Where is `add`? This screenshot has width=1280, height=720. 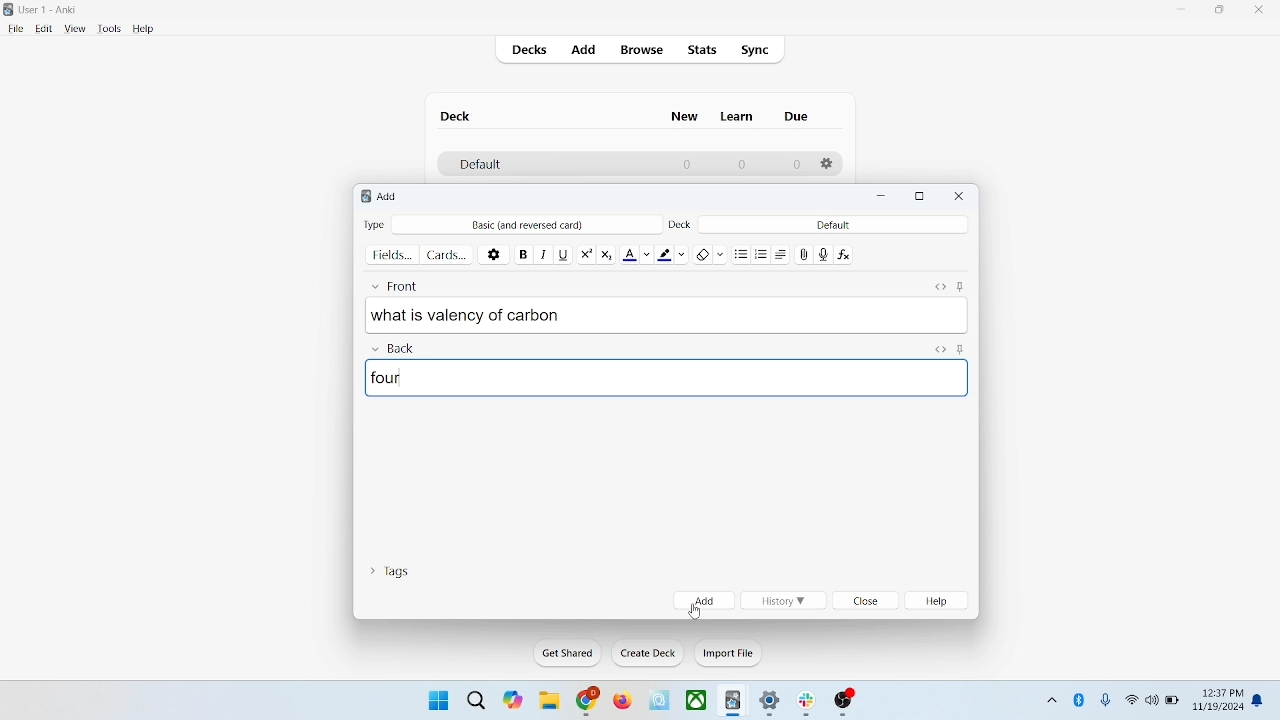 add is located at coordinates (389, 196).